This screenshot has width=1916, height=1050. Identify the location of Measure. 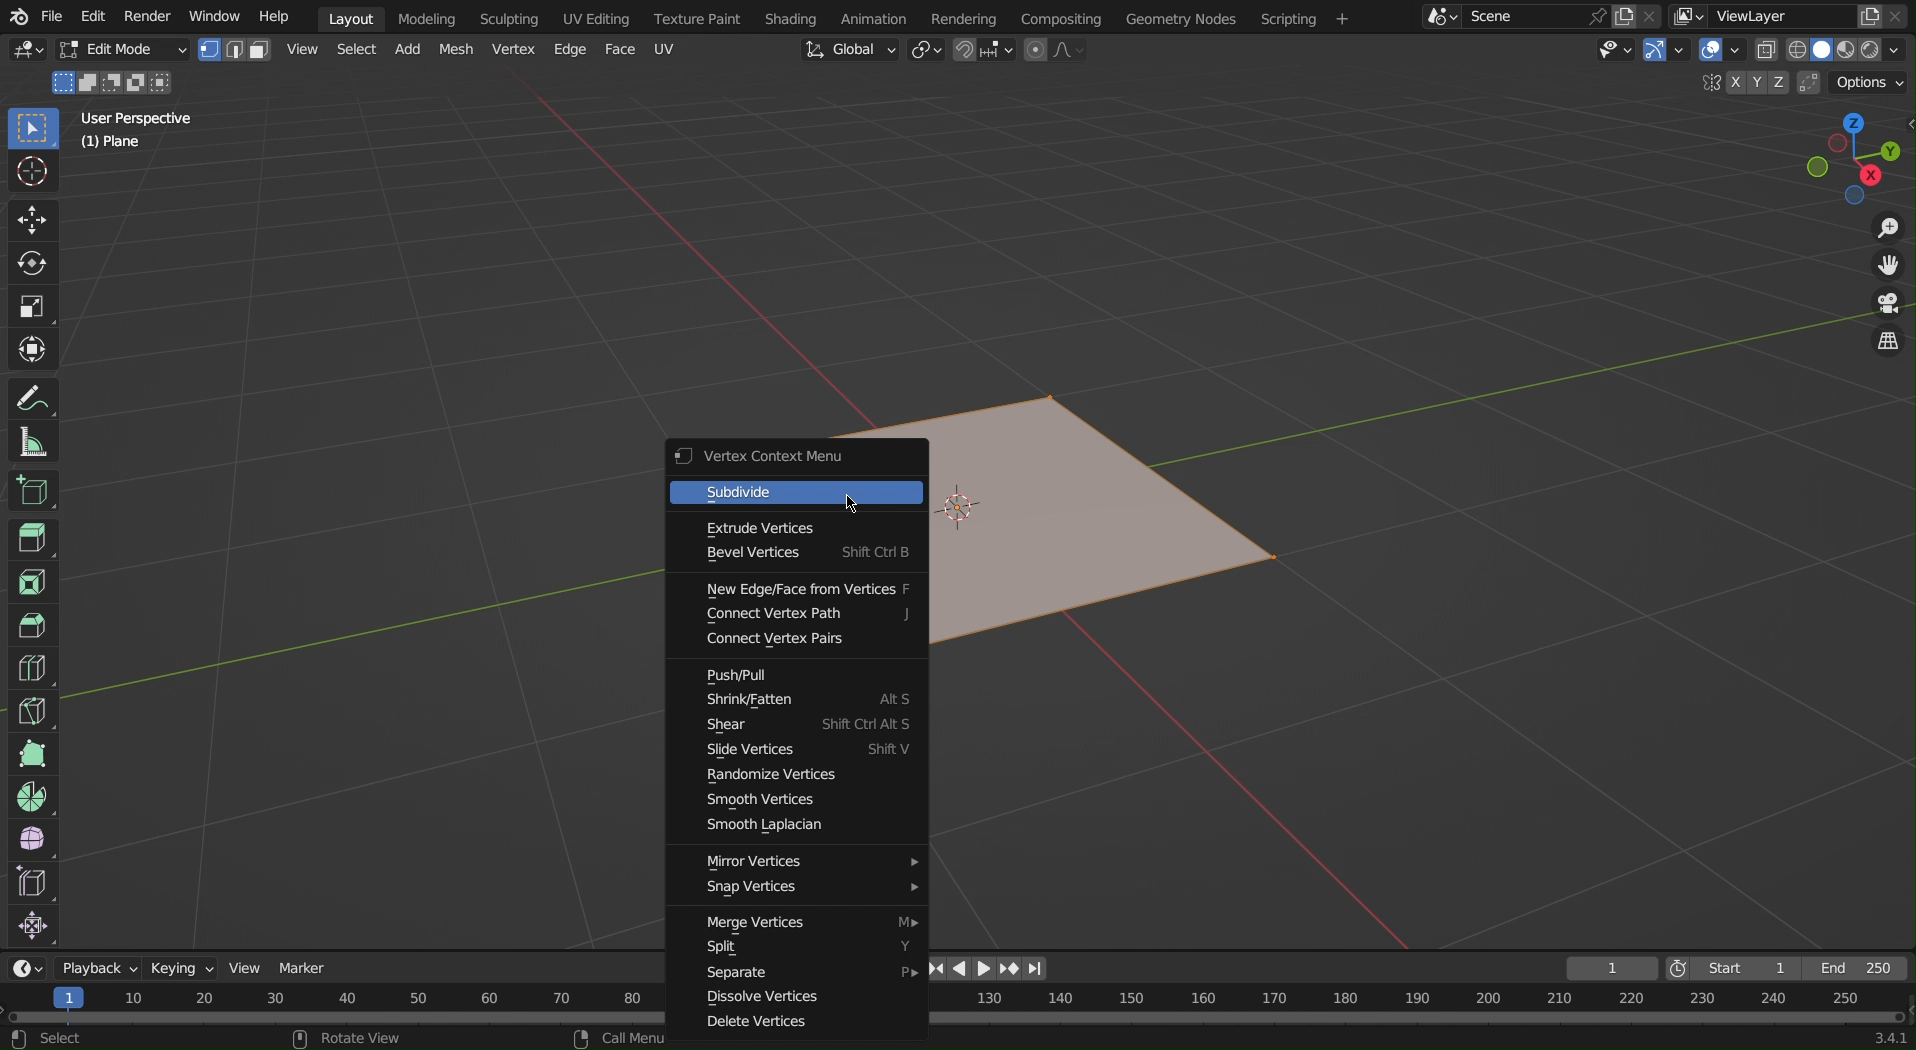
(33, 440).